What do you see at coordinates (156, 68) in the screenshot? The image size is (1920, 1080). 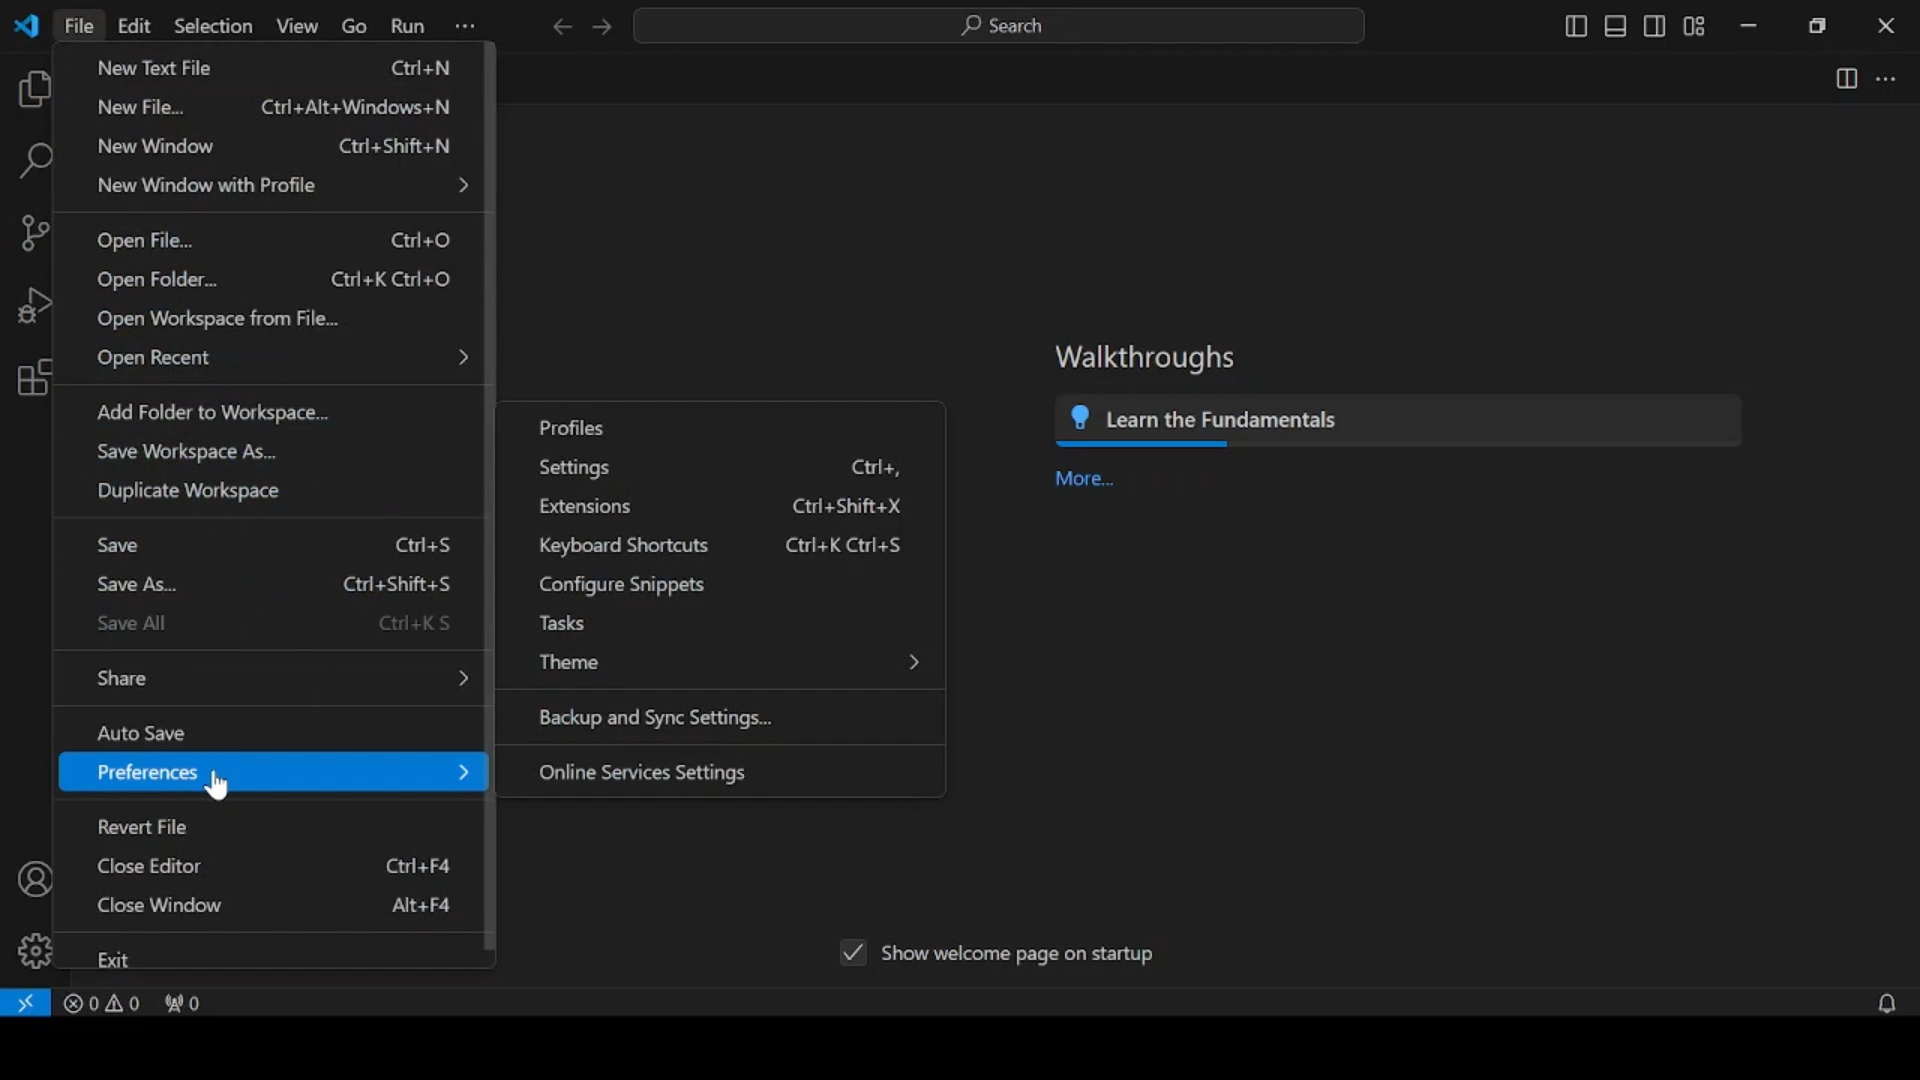 I see `new text file` at bounding box center [156, 68].